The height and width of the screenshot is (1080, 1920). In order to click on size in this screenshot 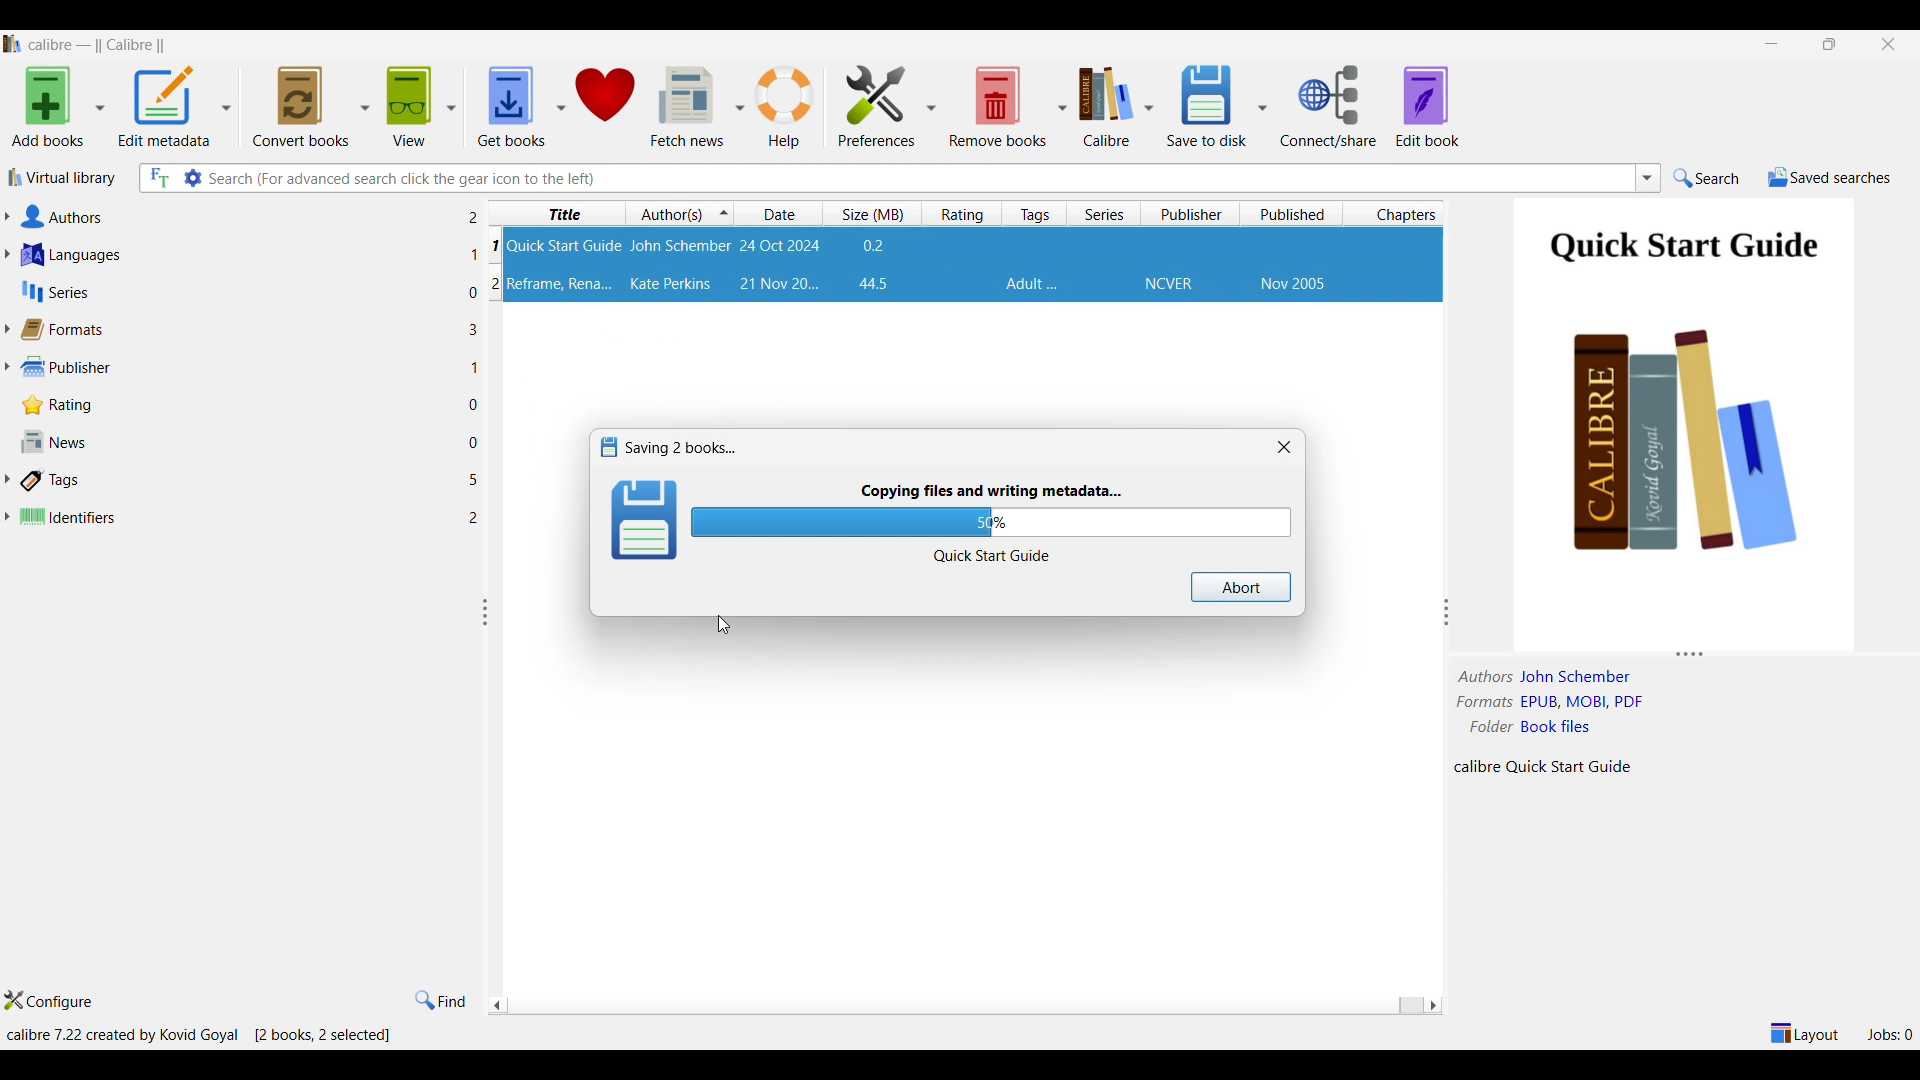, I will do `click(874, 284)`.